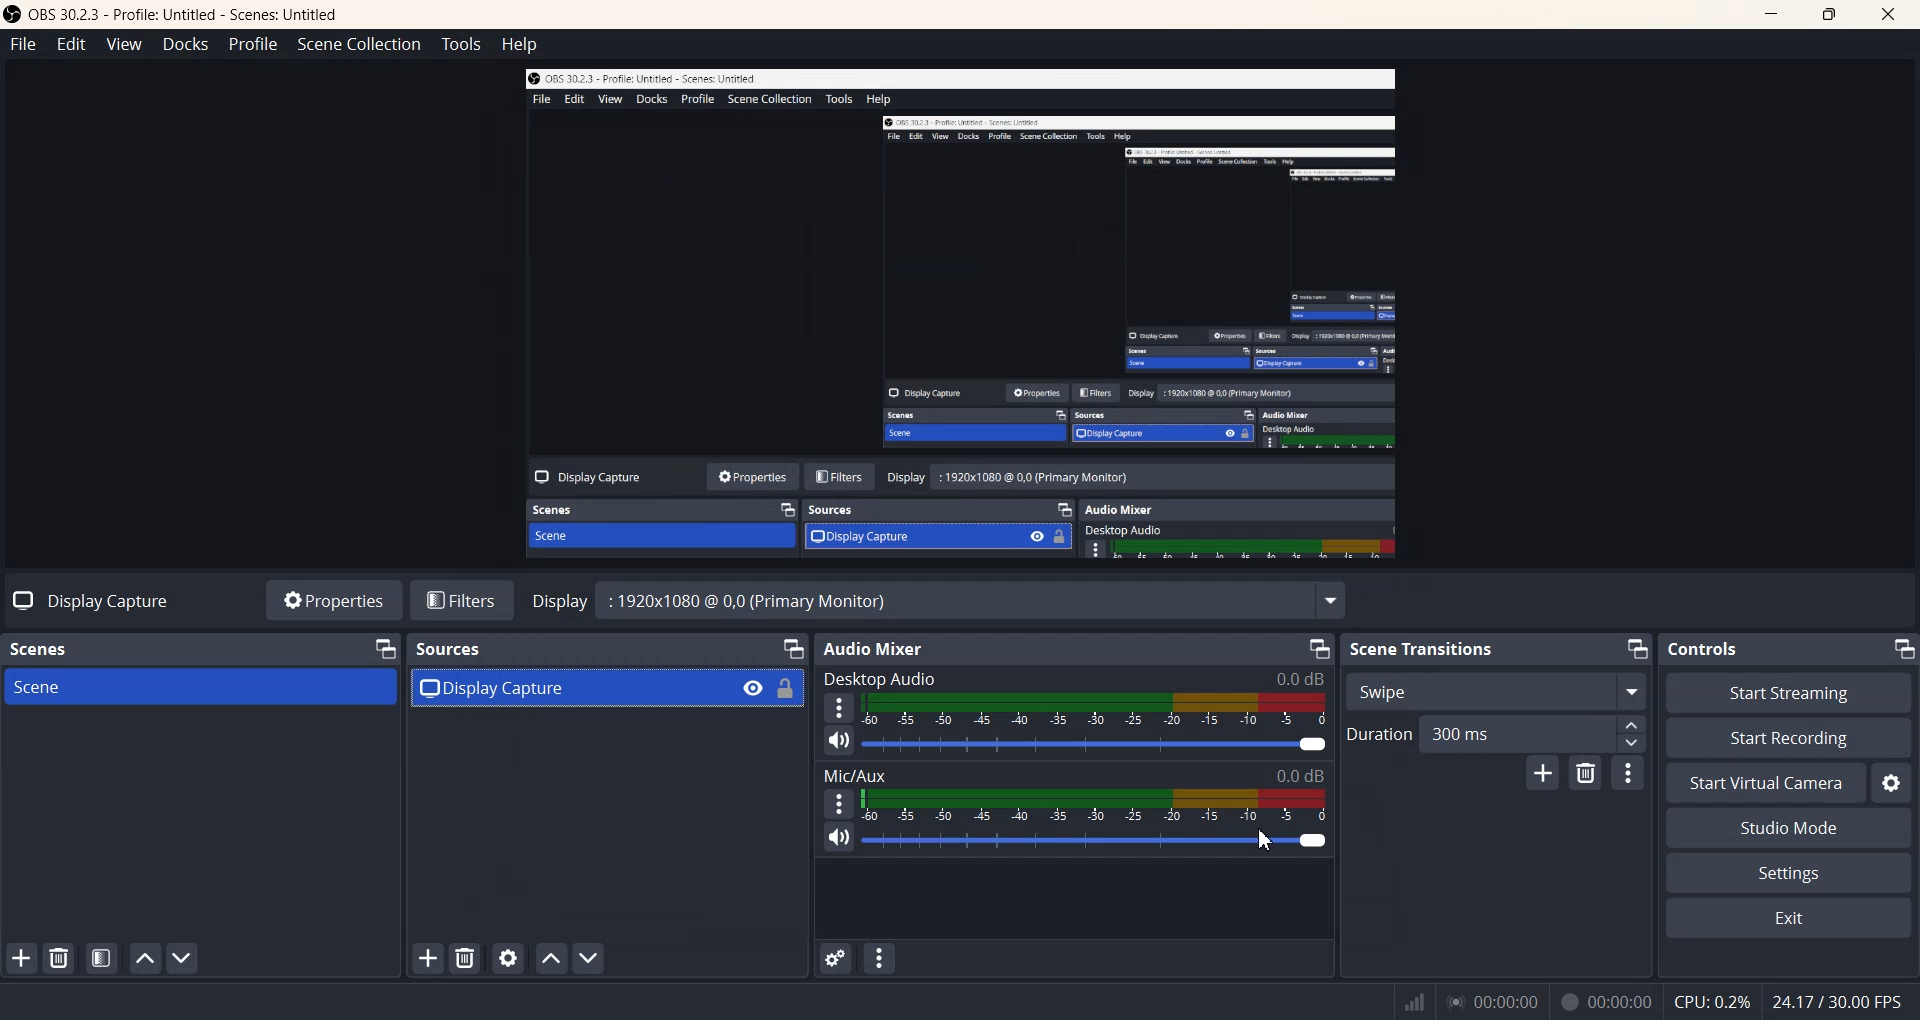 Image resolution: width=1920 pixels, height=1020 pixels. Describe the element at coordinates (1606, 1002) in the screenshot. I see `& 00:00:00` at that location.